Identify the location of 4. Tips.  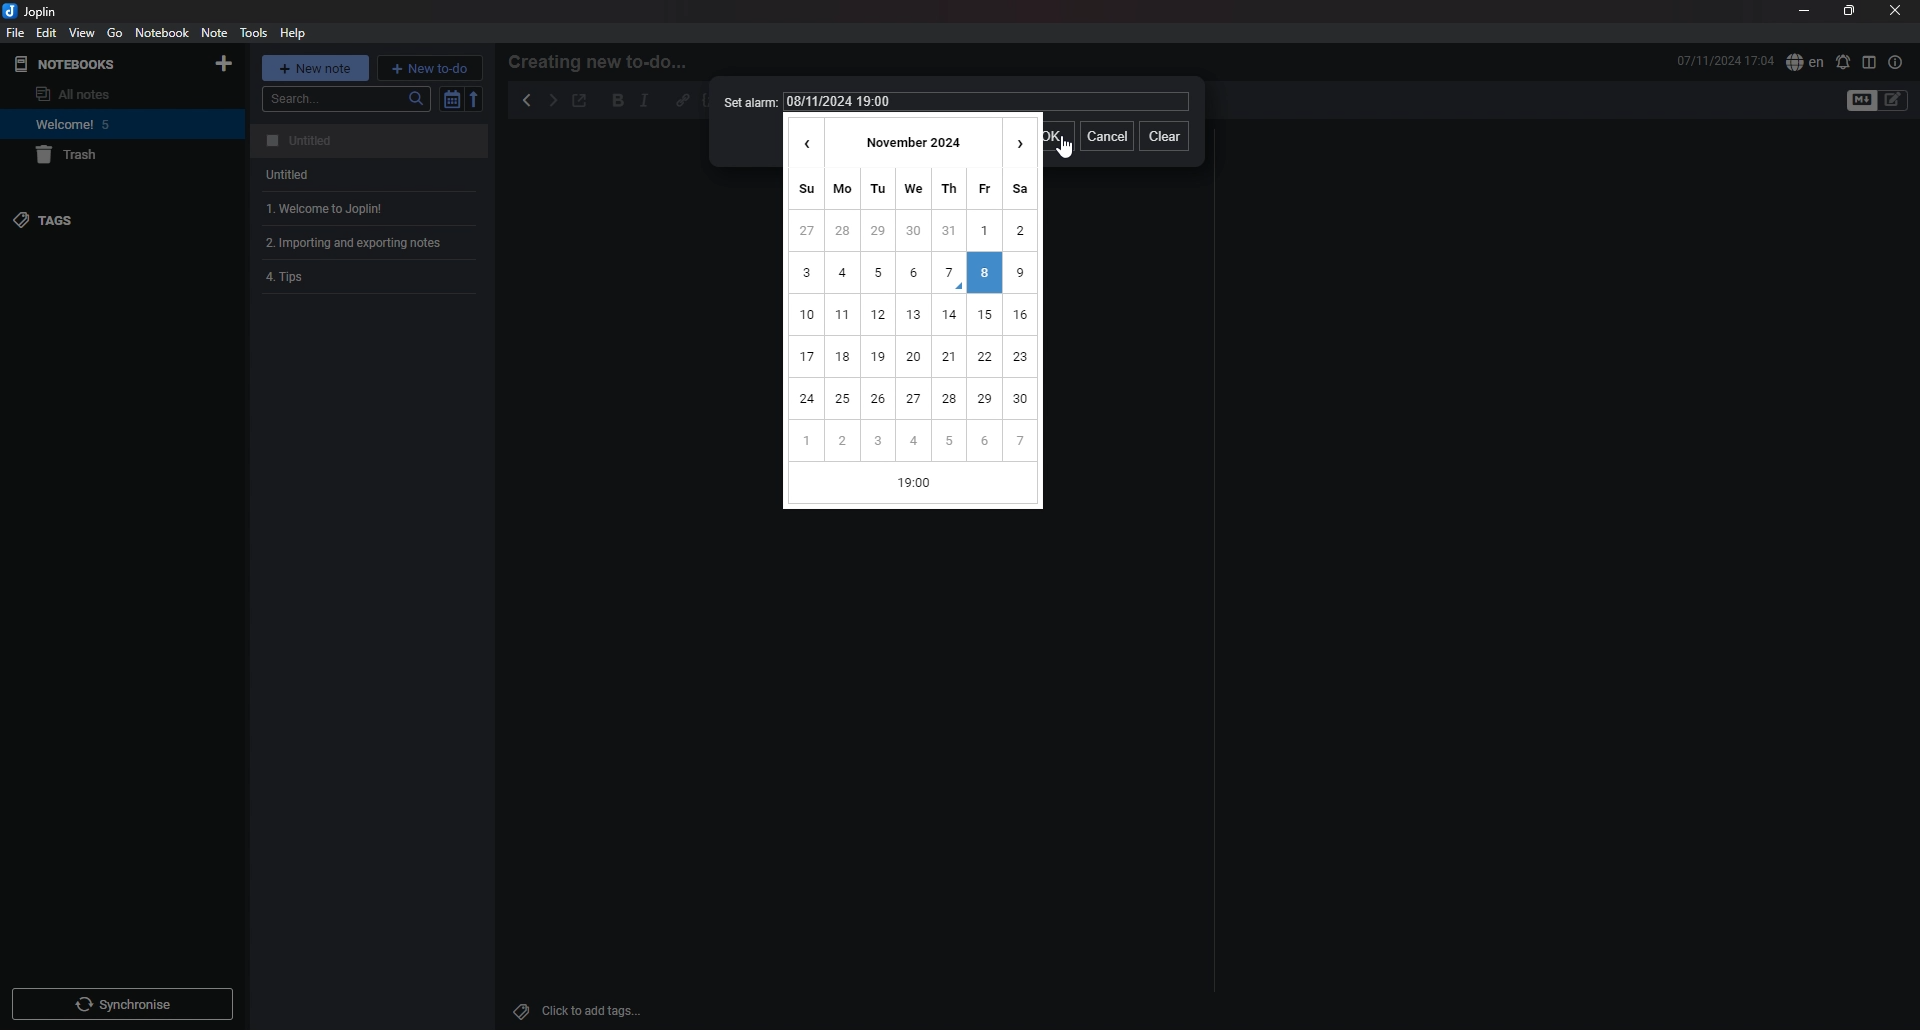
(348, 279).